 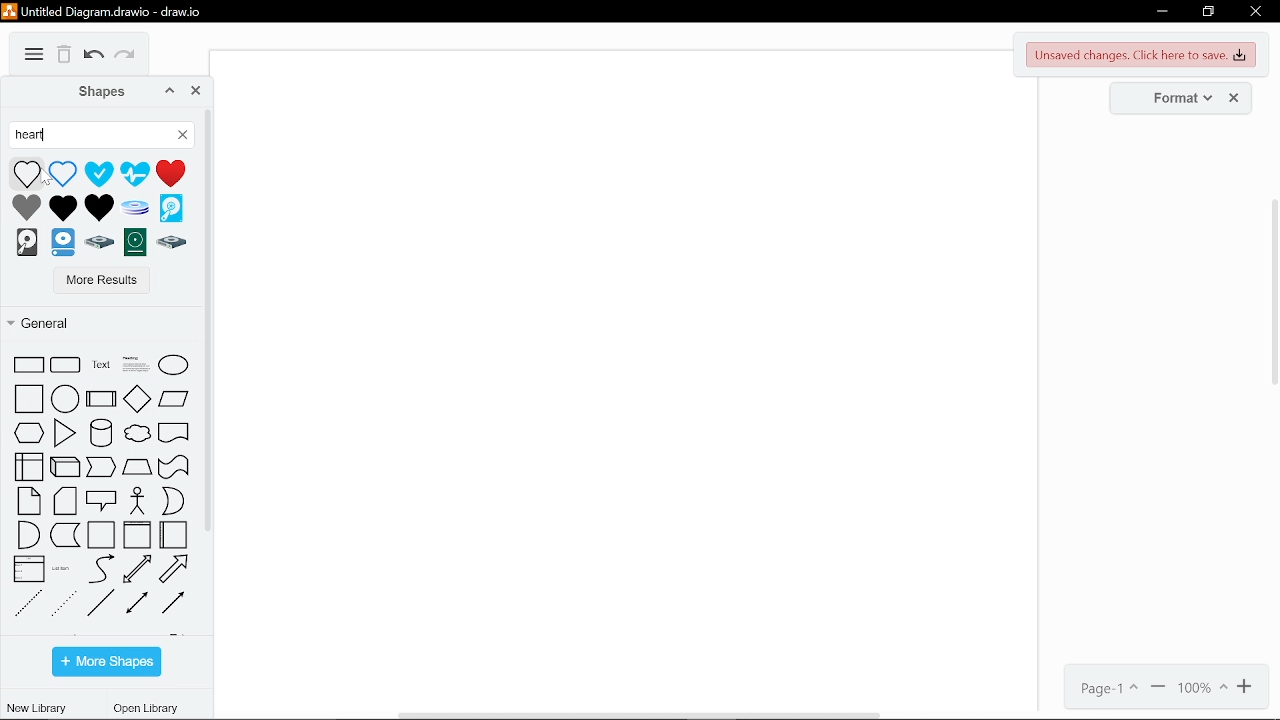 What do you see at coordinates (1203, 688) in the screenshot?
I see `100%` at bounding box center [1203, 688].